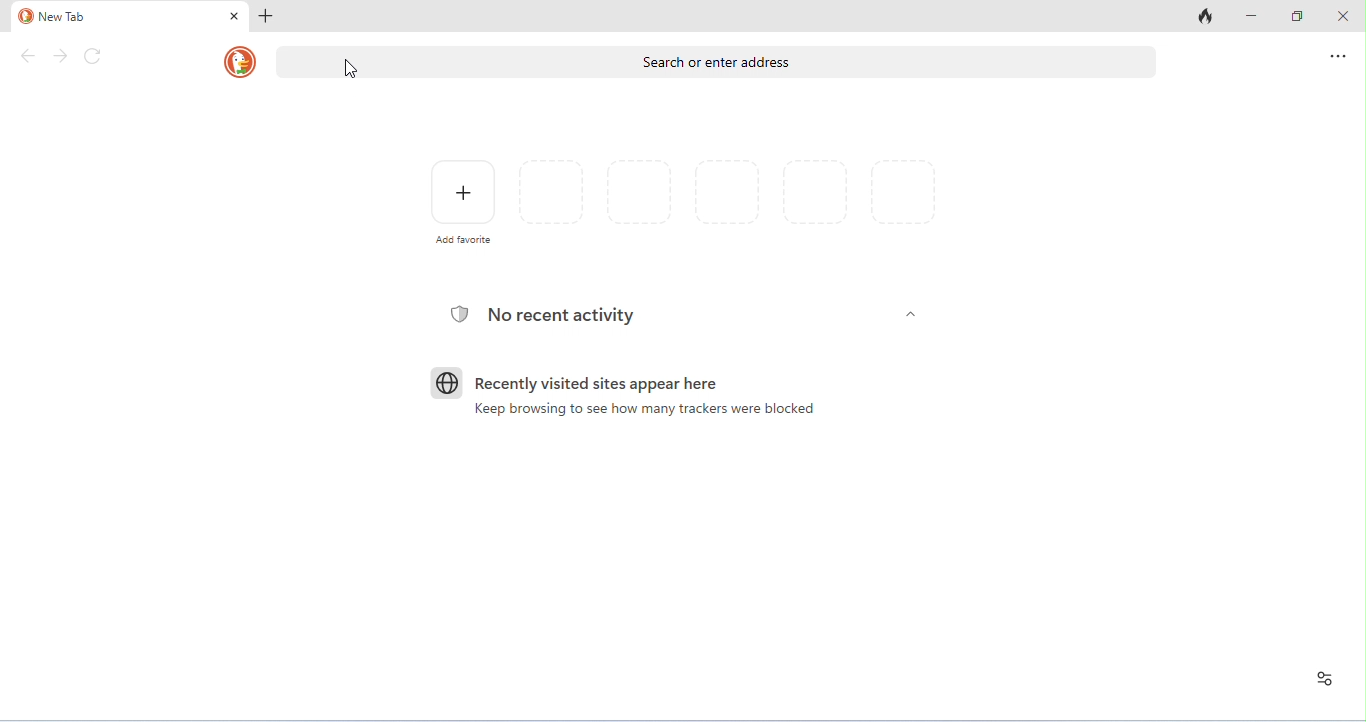 The width and height of the screenshot is (1366, 722). What do you see at coordinates (562, 315) in the screenshot?
I see `no recent activity` at bounding box center [562, 315].